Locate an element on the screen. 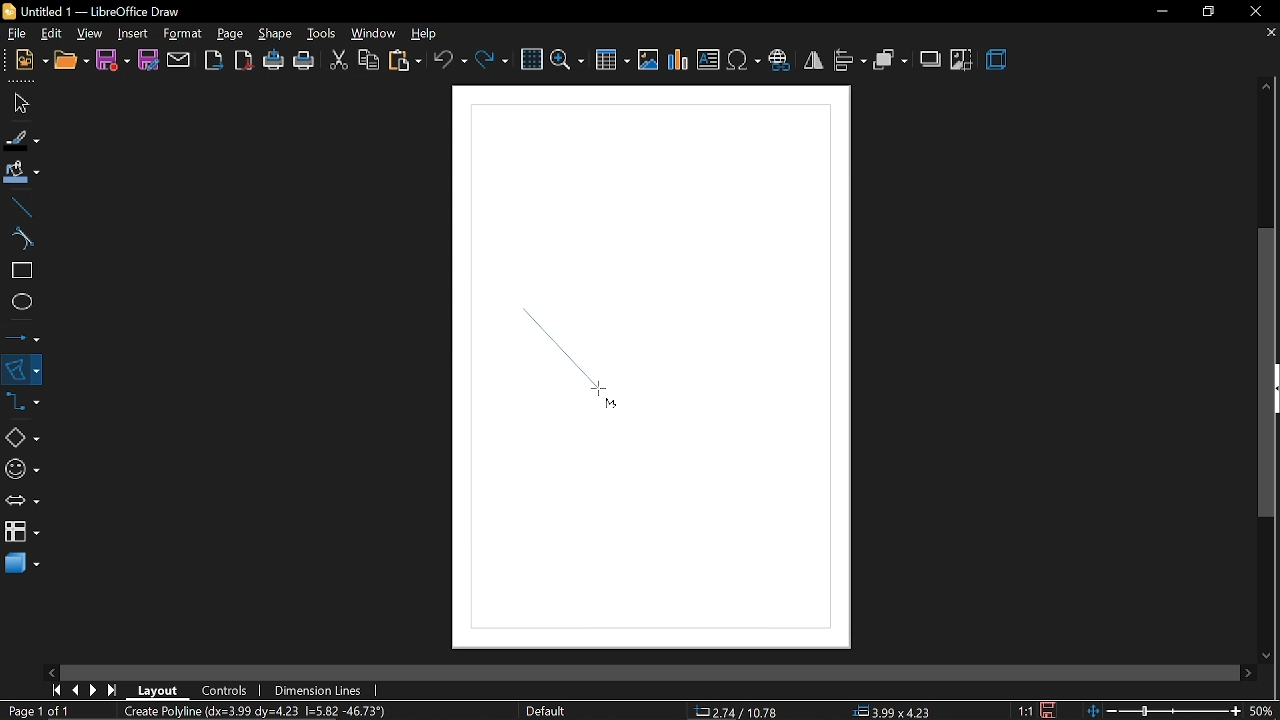 The width and height of the screenshot is (1280, 720). zoom is located at coordinates (569, 58).